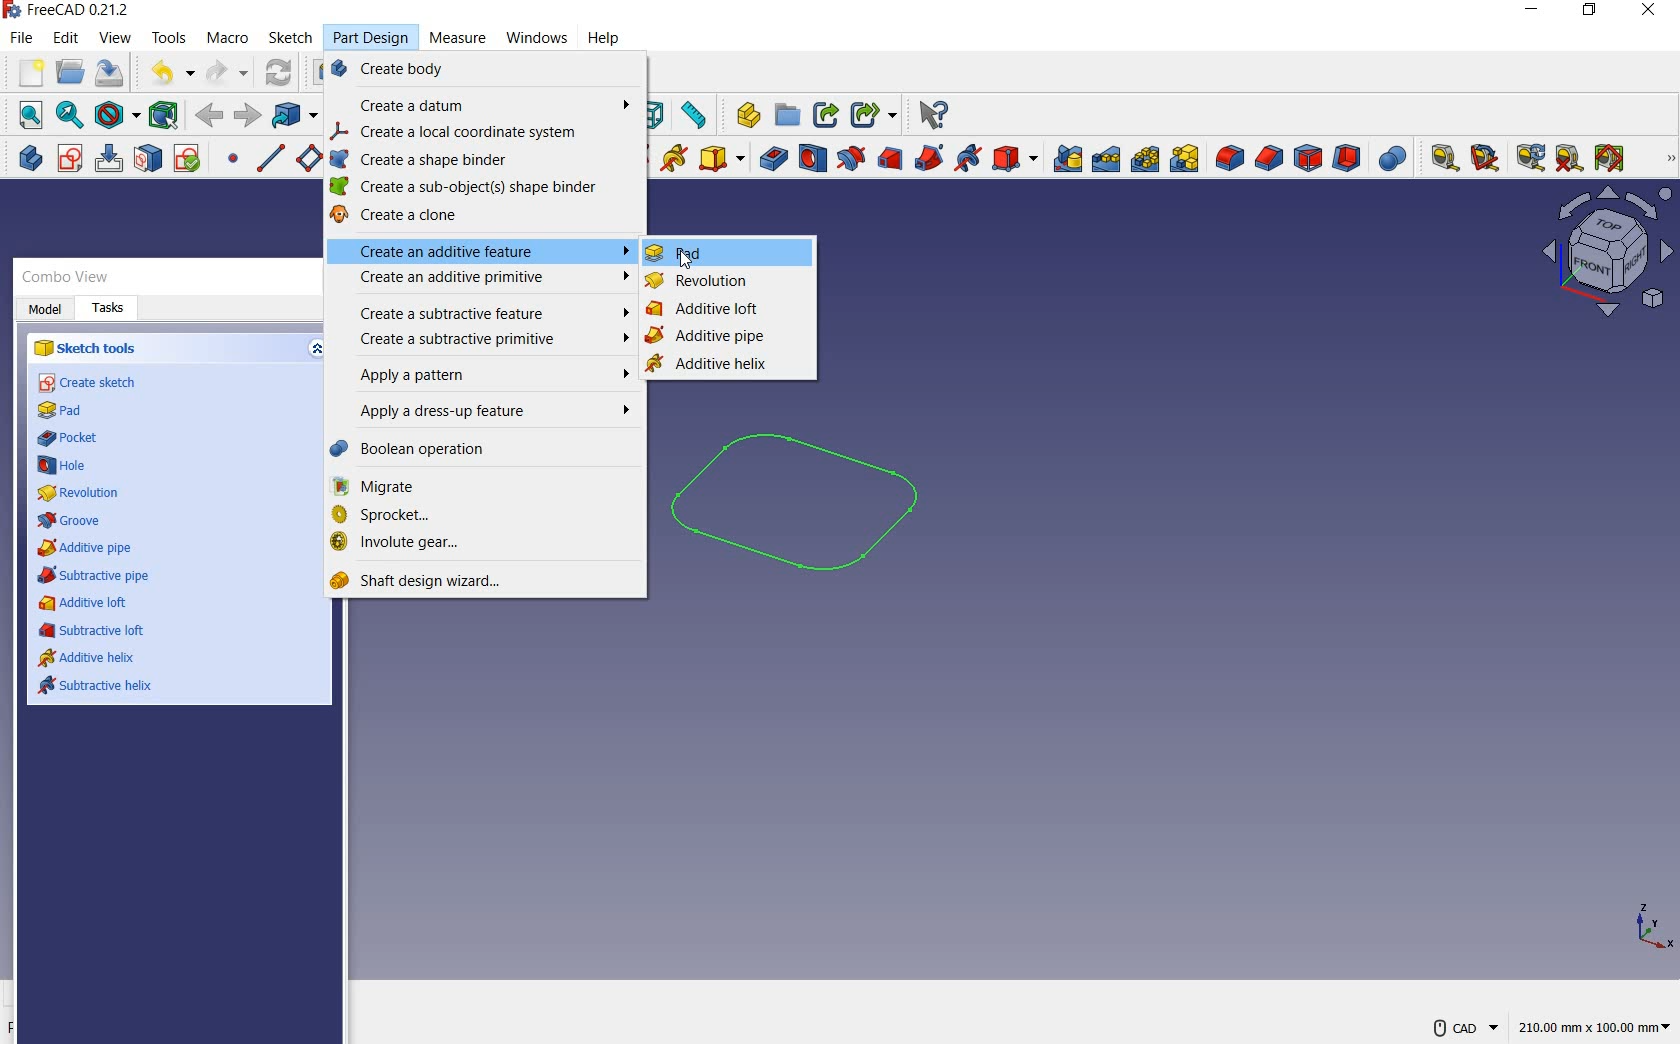 The height and width of the screenshot is (1044, 1680). What do you see at coordinates (67, 465) in the screenshot?
I see `hole` at bounding box center [67, 465].